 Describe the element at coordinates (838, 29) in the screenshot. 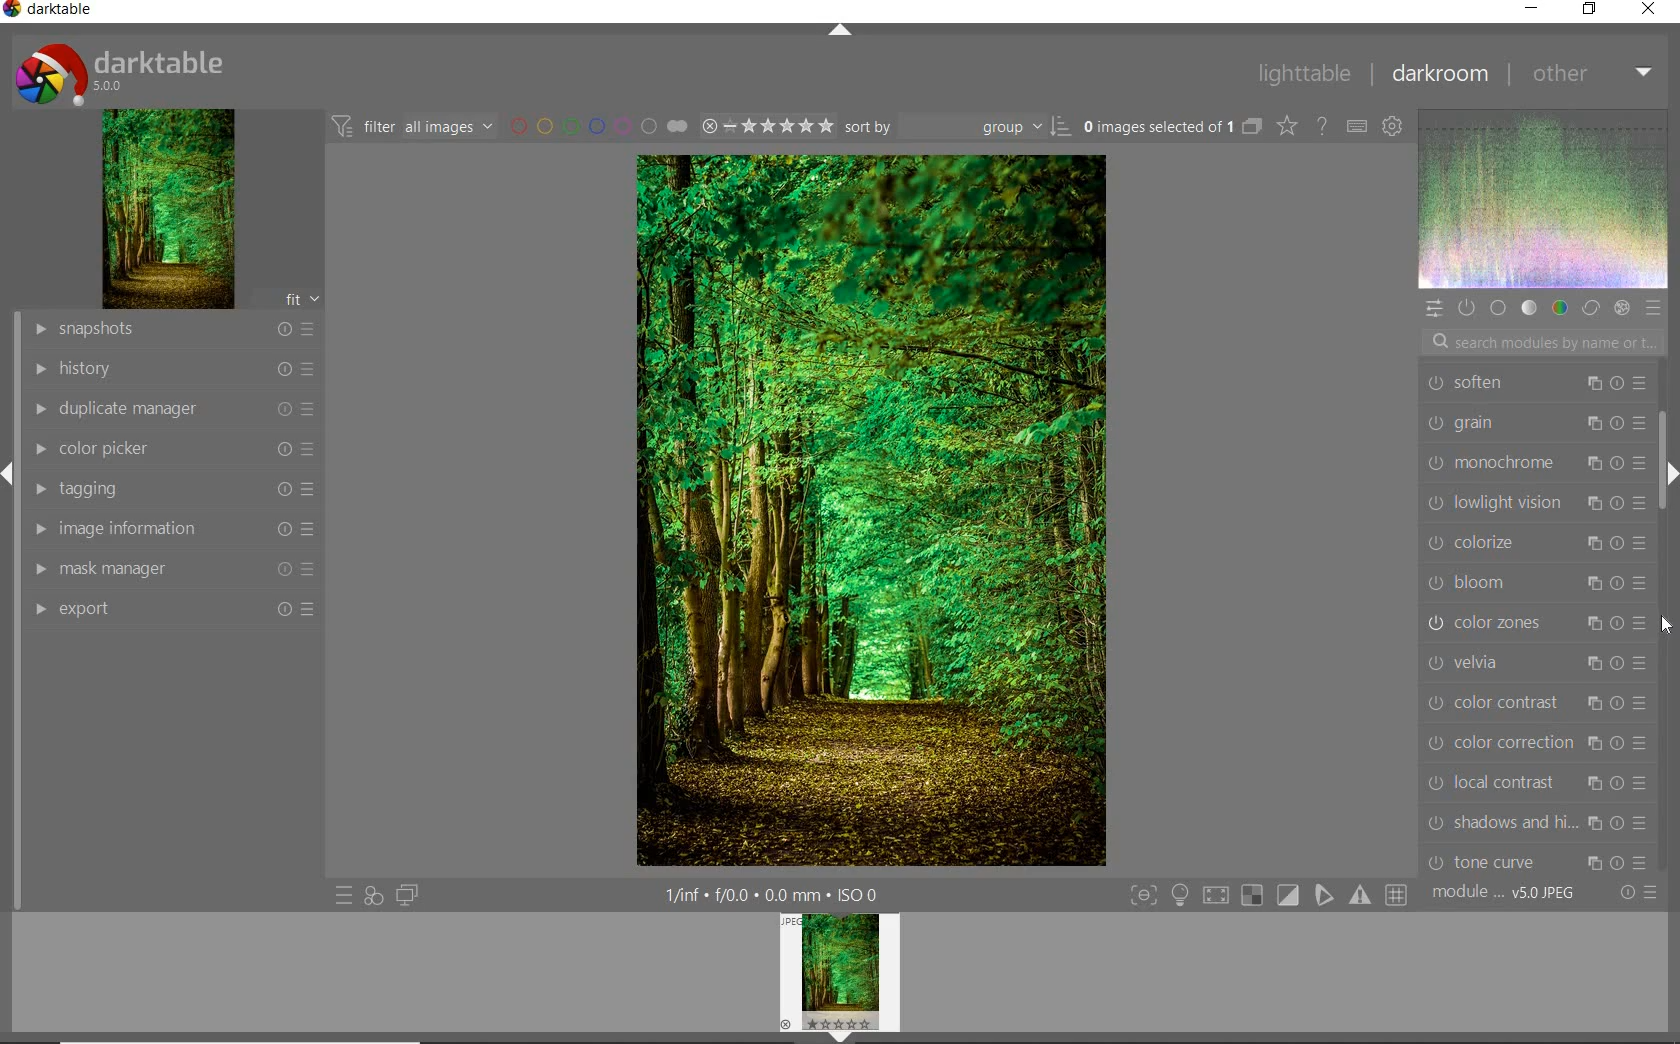

I see `EXPAND/COLLAPSE` at that location.